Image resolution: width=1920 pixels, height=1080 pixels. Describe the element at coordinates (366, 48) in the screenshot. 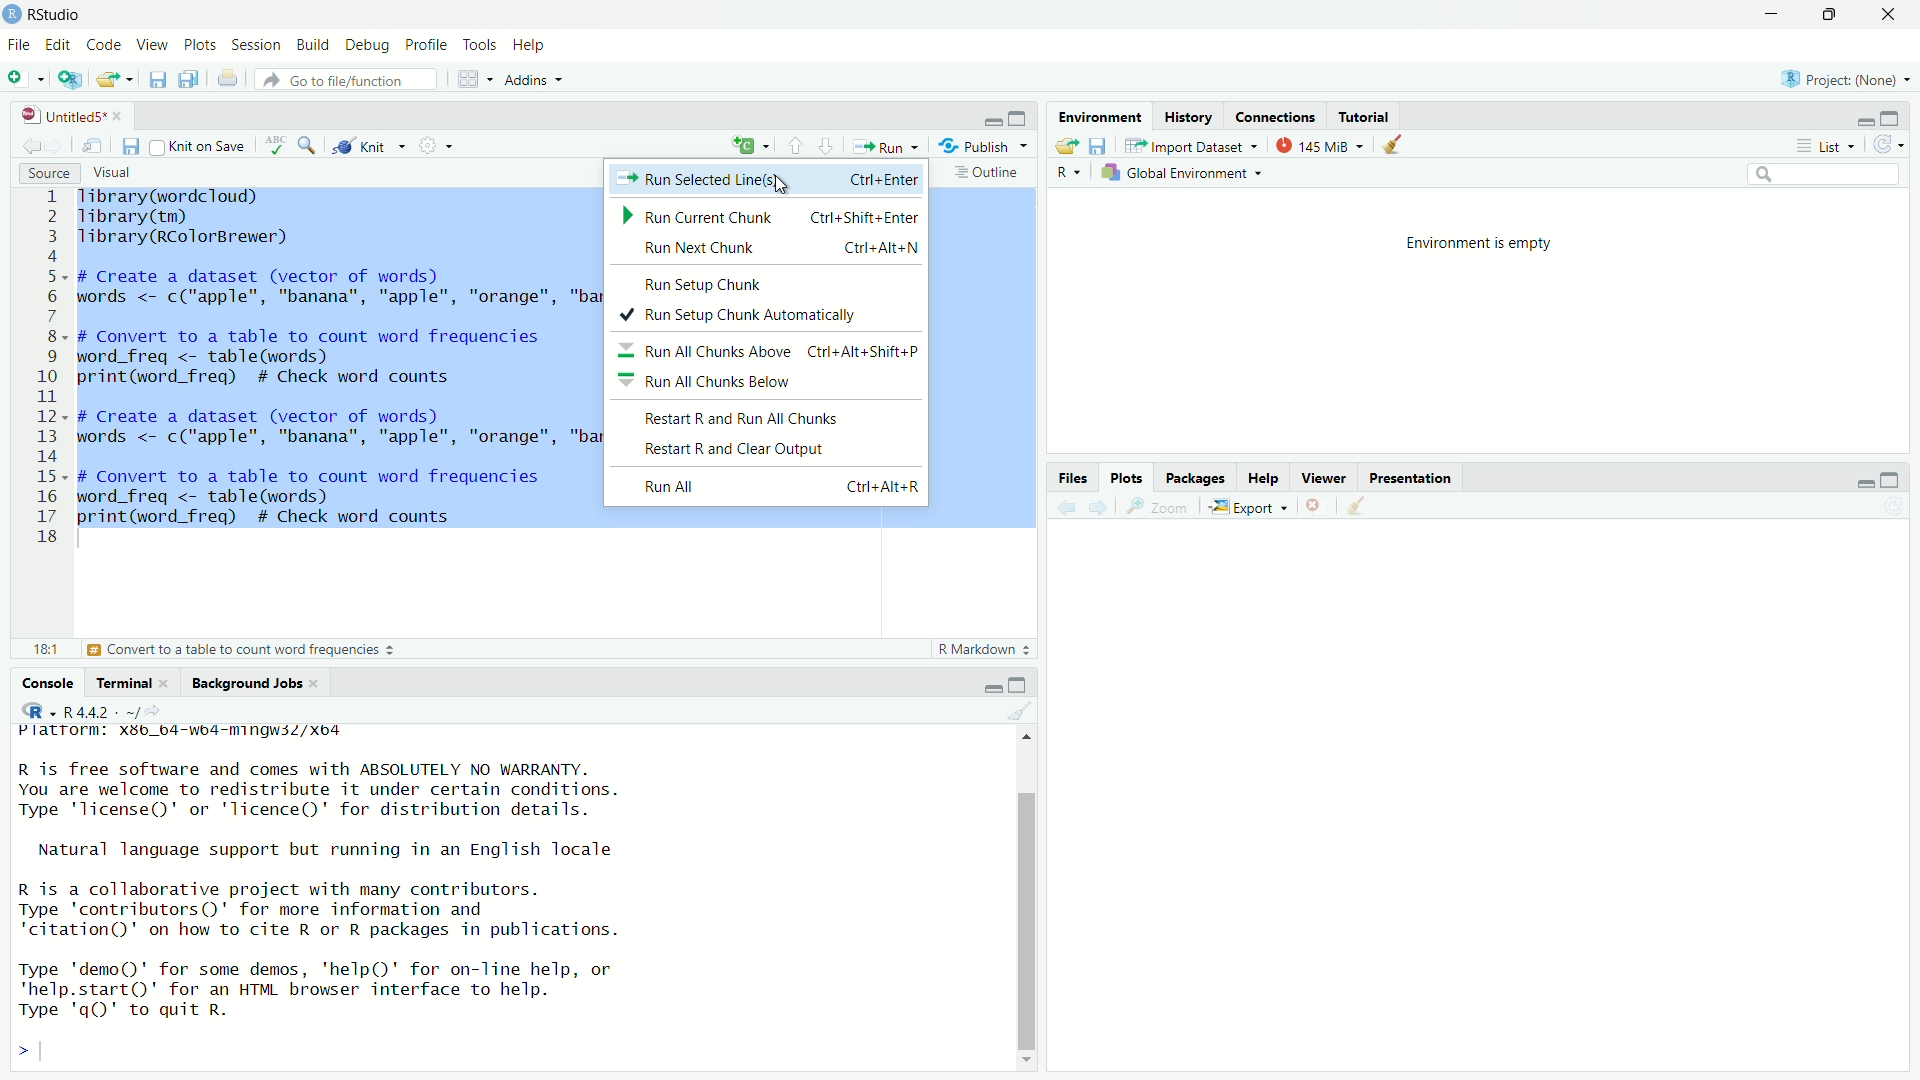

I see `Debug` at that location.